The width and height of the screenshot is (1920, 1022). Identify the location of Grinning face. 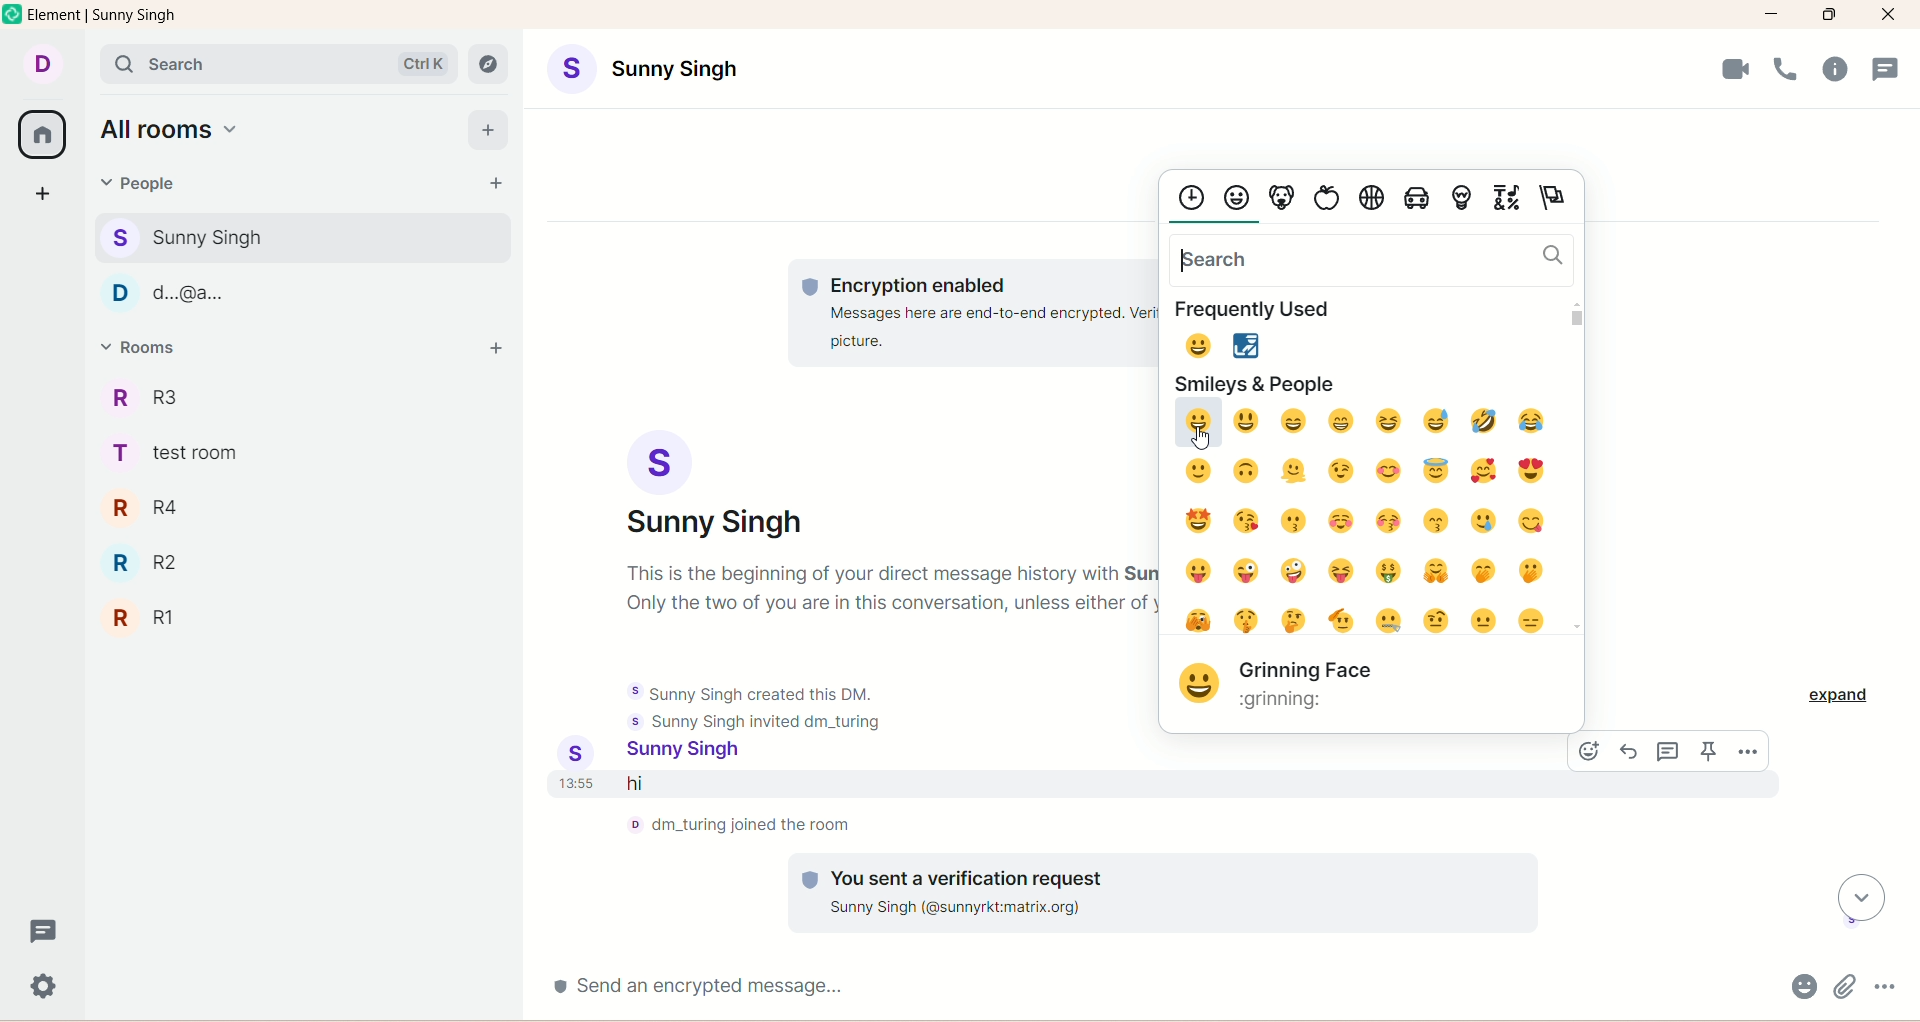
(1197, 424).